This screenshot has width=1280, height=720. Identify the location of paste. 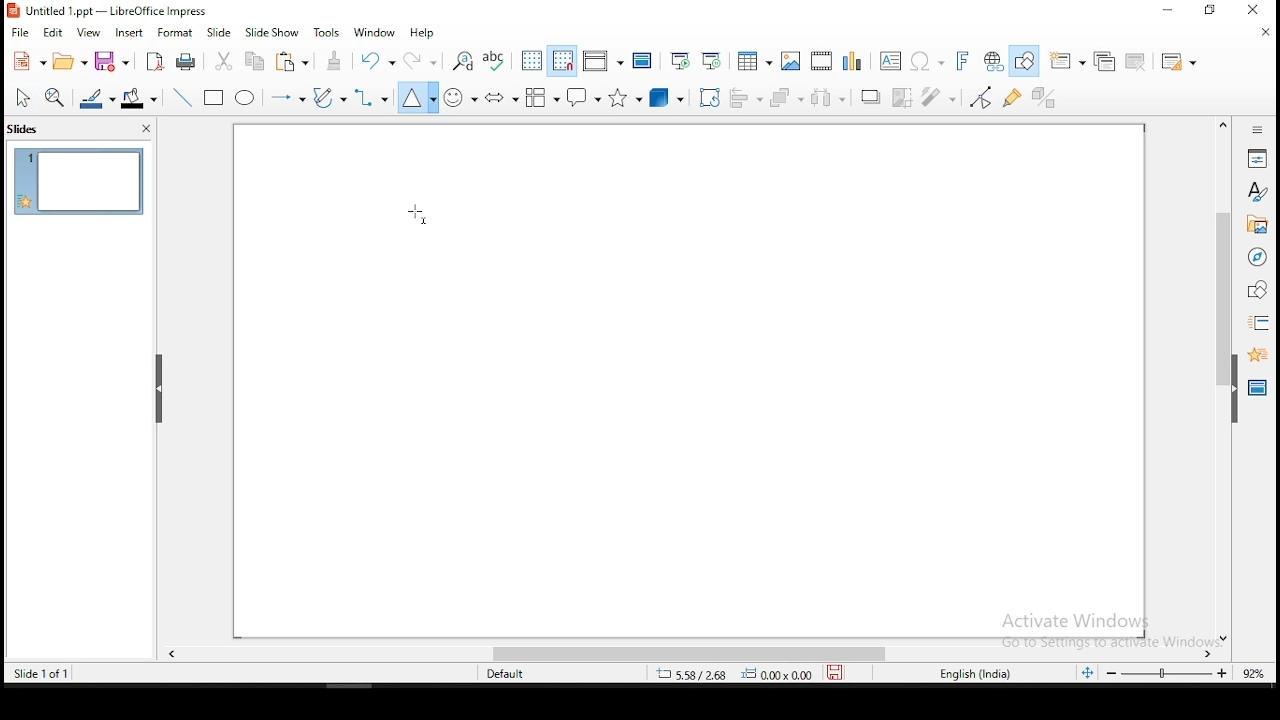
(336, 61).